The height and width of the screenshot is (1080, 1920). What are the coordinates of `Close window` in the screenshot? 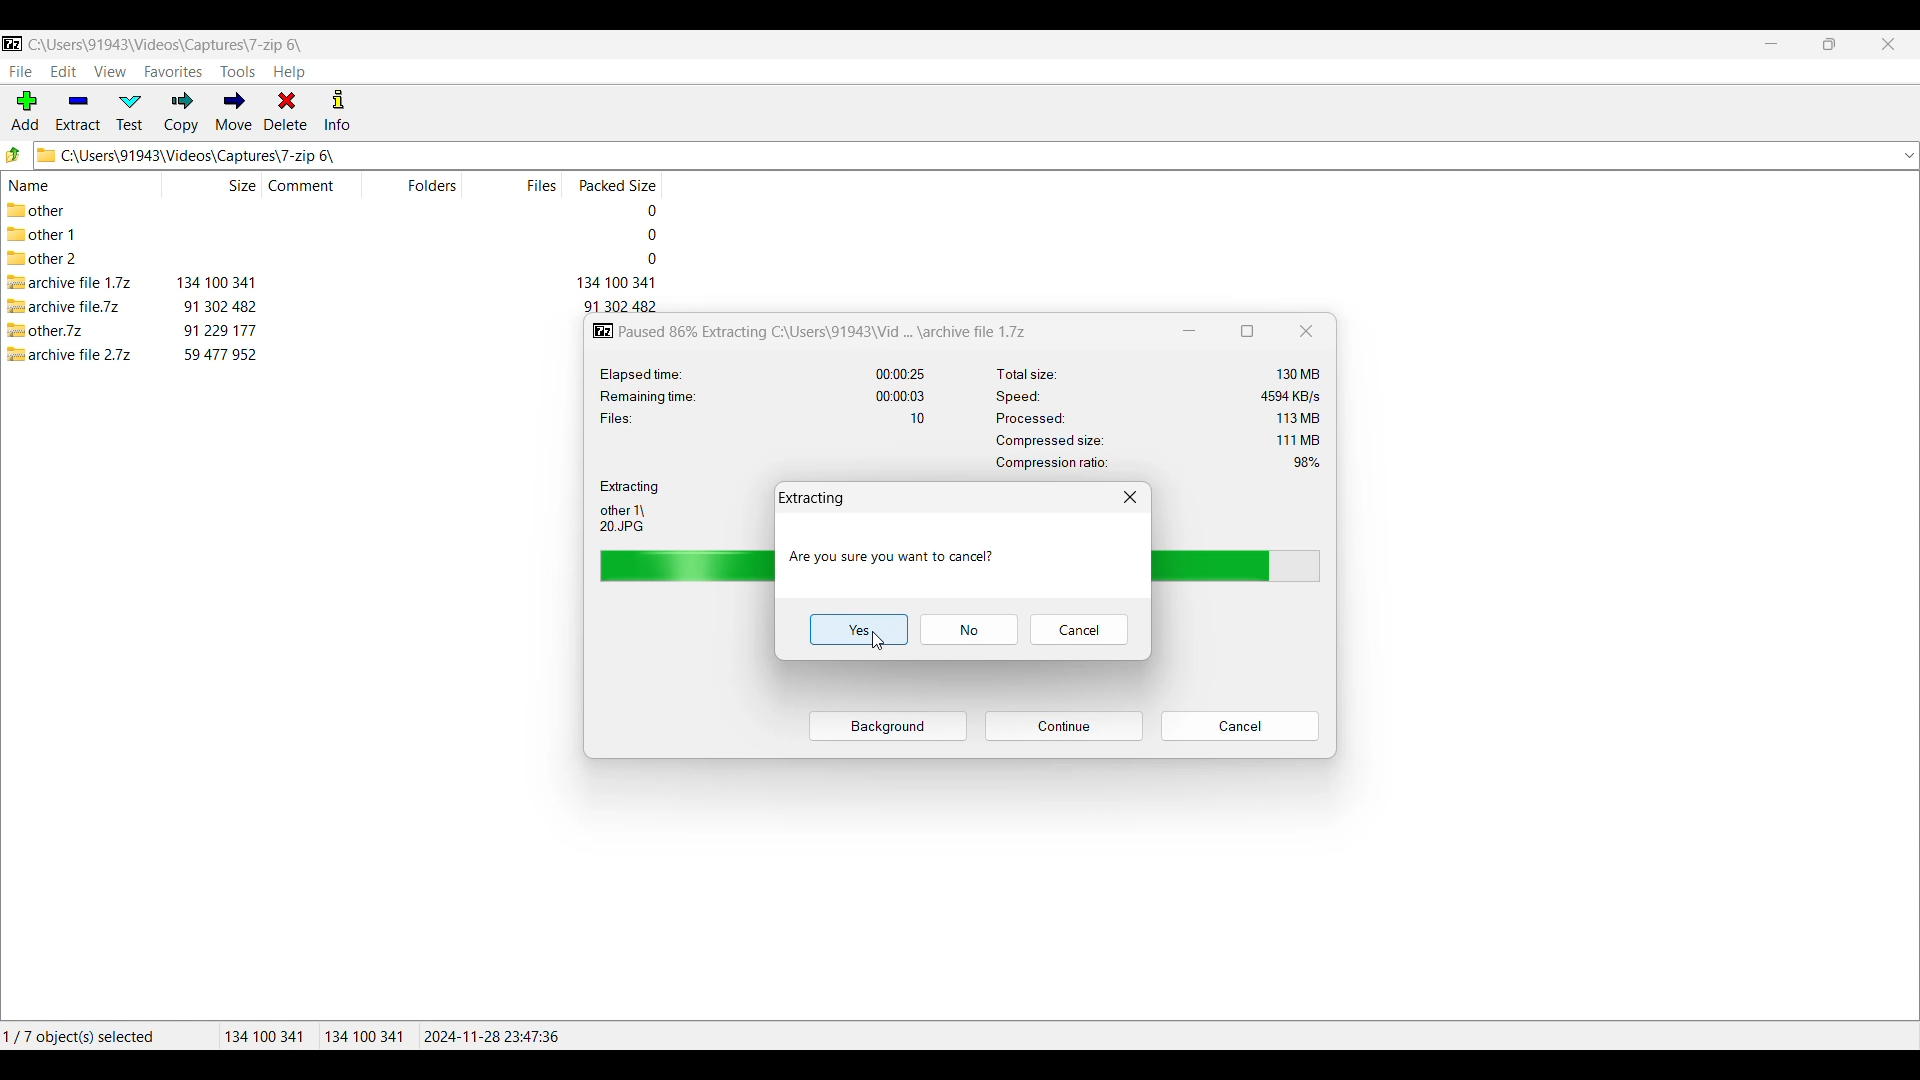 It's located at (1306, 331).